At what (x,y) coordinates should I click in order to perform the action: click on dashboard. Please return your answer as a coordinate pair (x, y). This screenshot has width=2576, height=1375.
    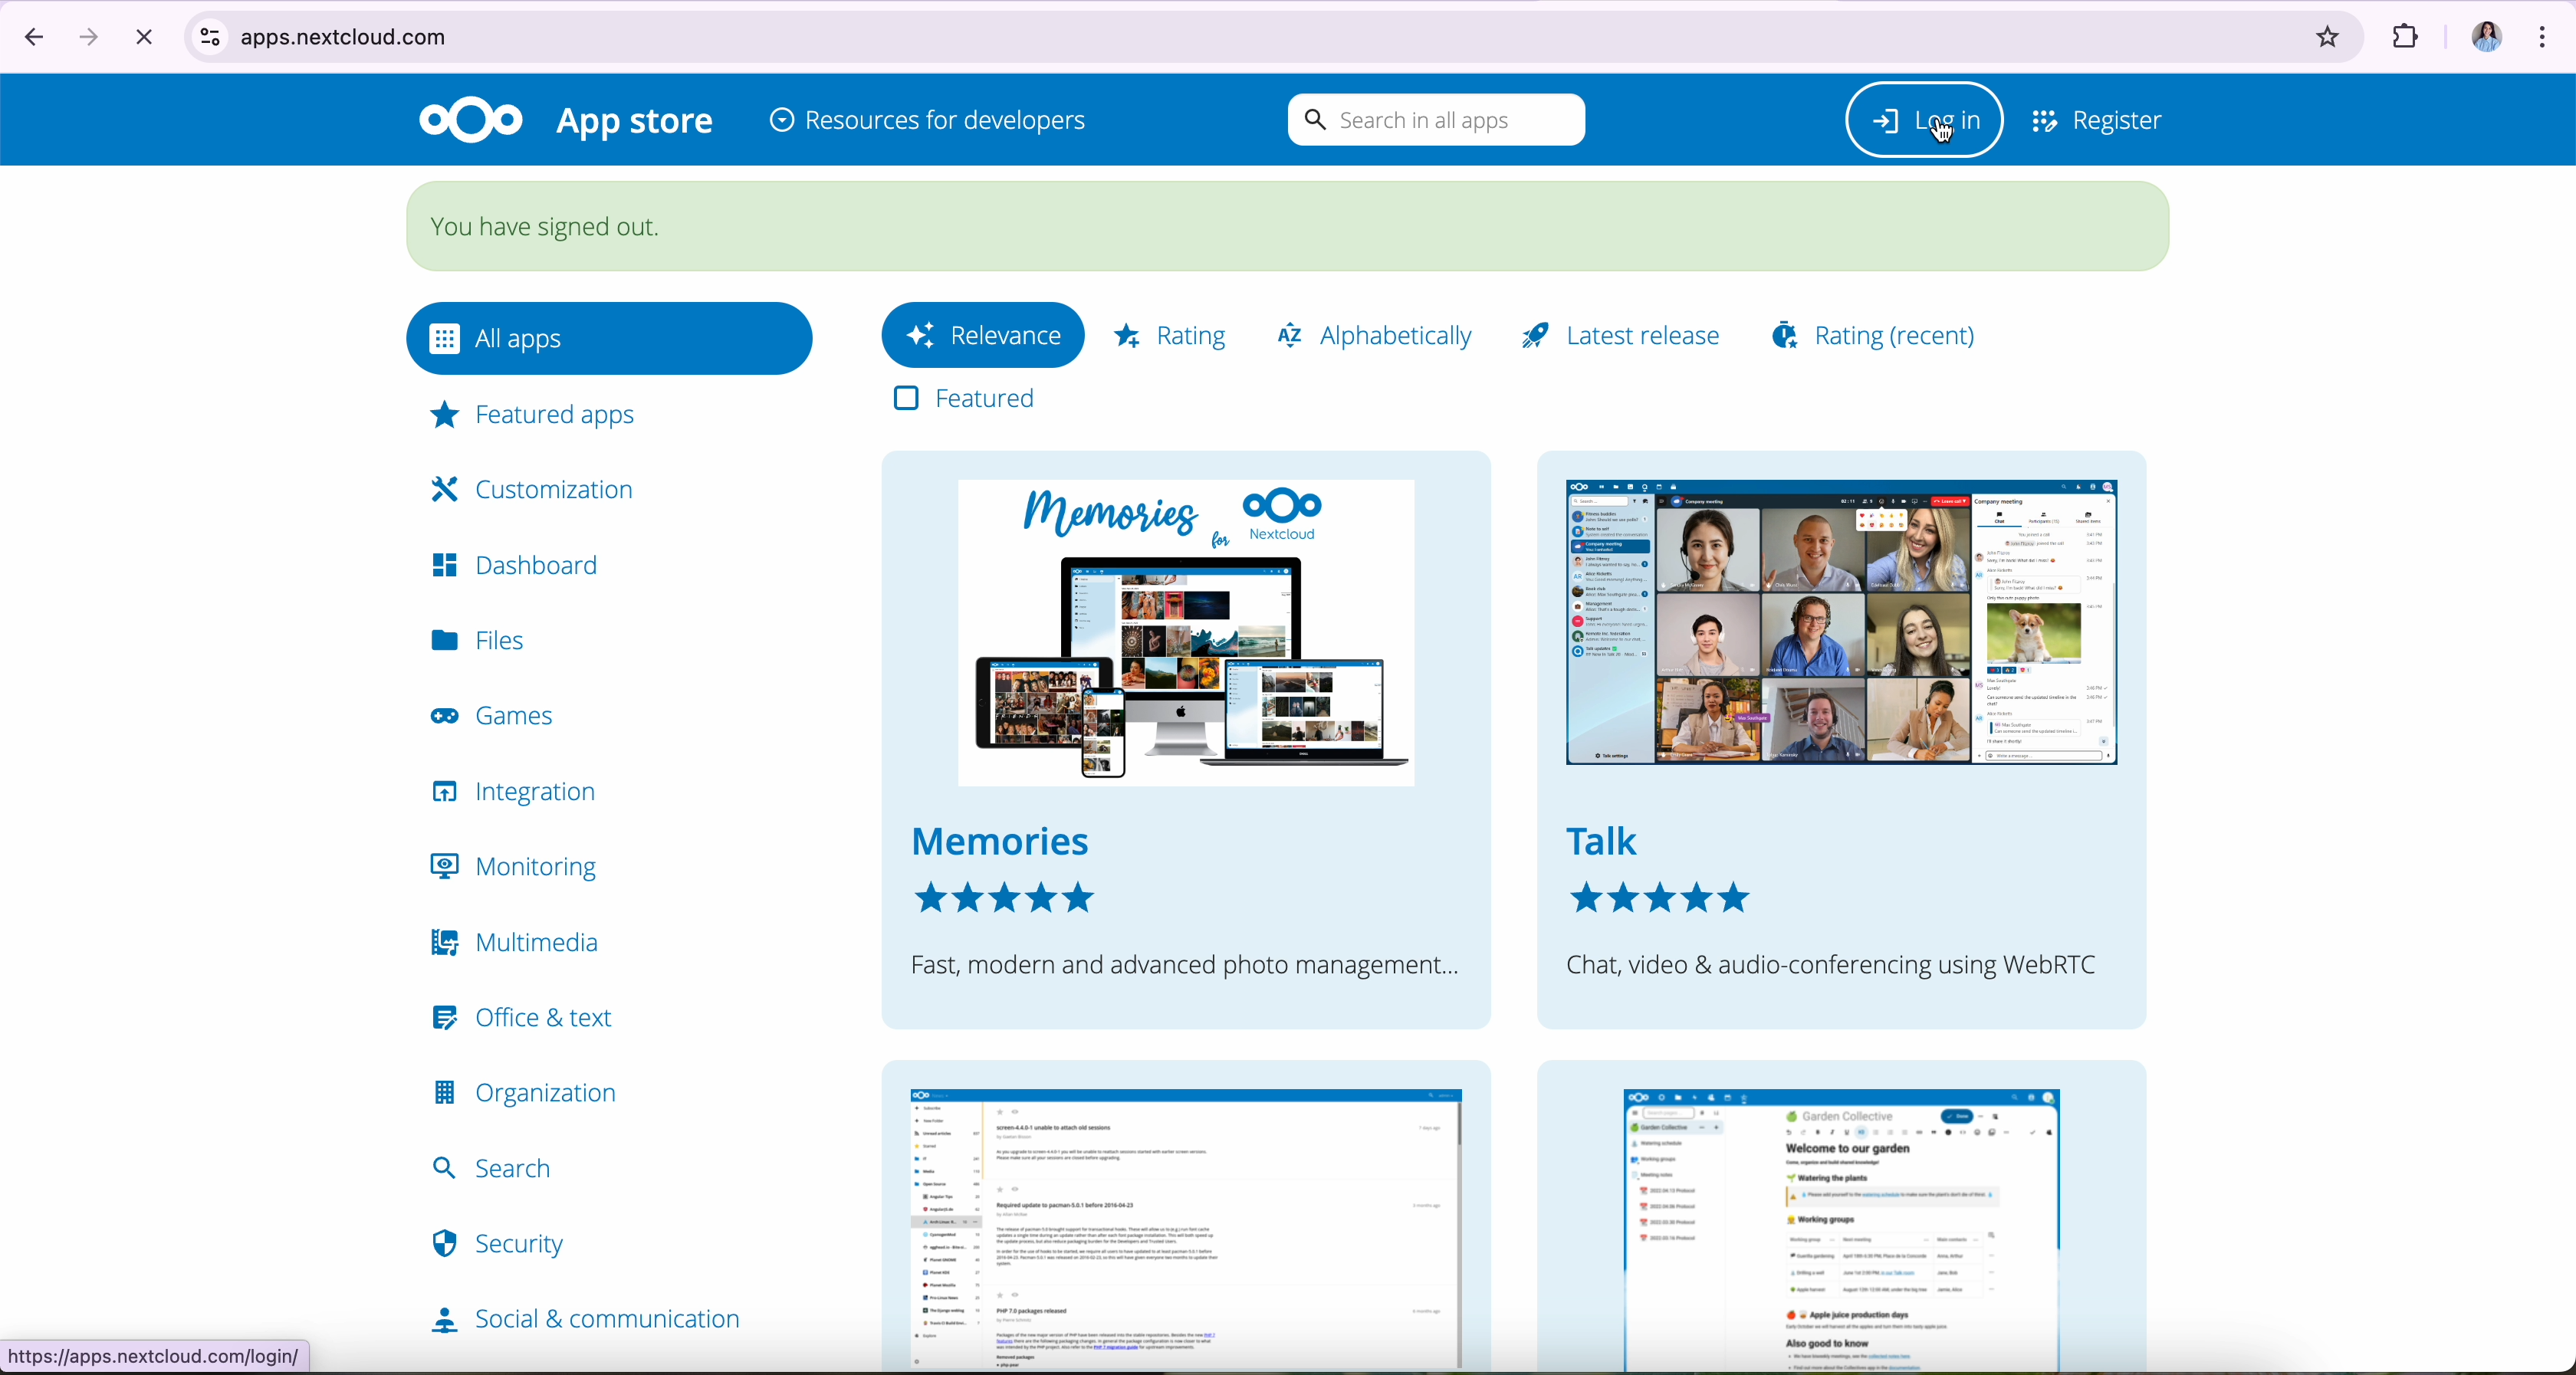
    Looking at the image, I should click on (521, 563).